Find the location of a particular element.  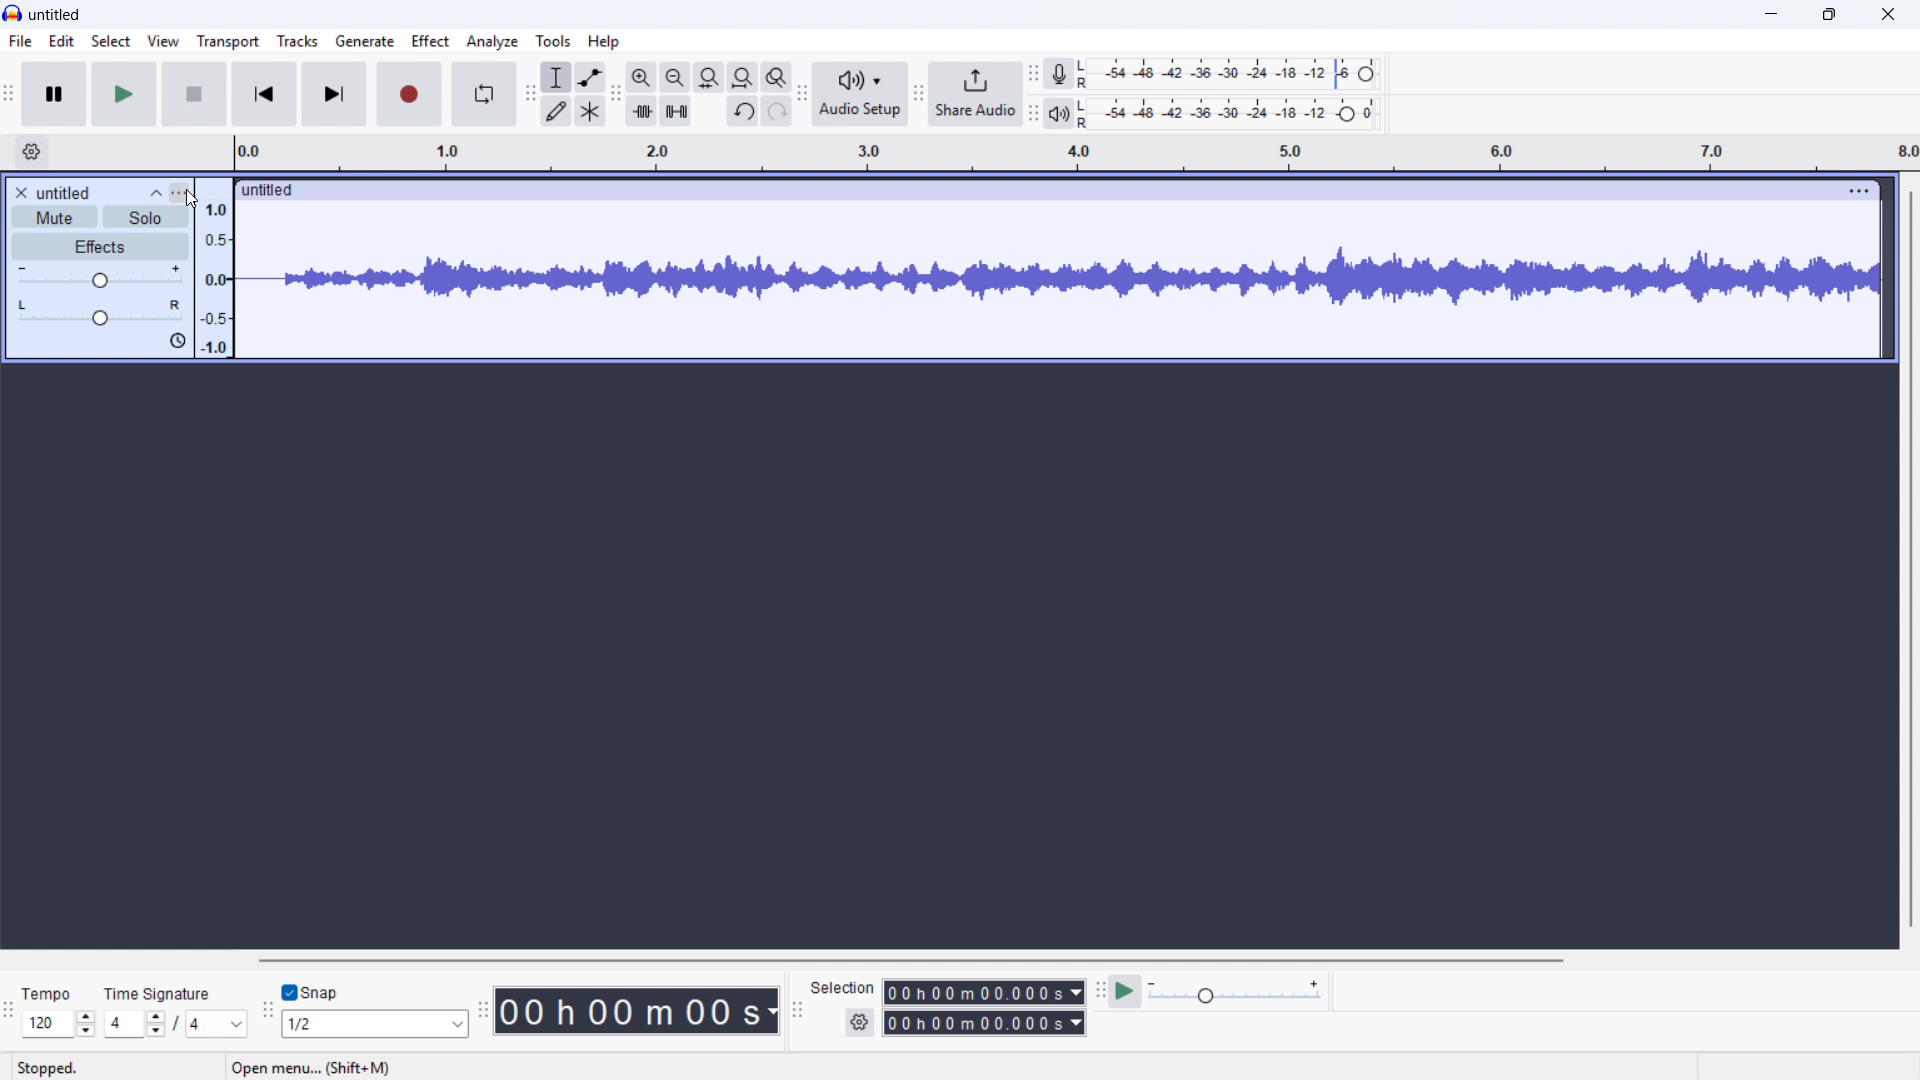

 is located at coordinates (1235, 991).